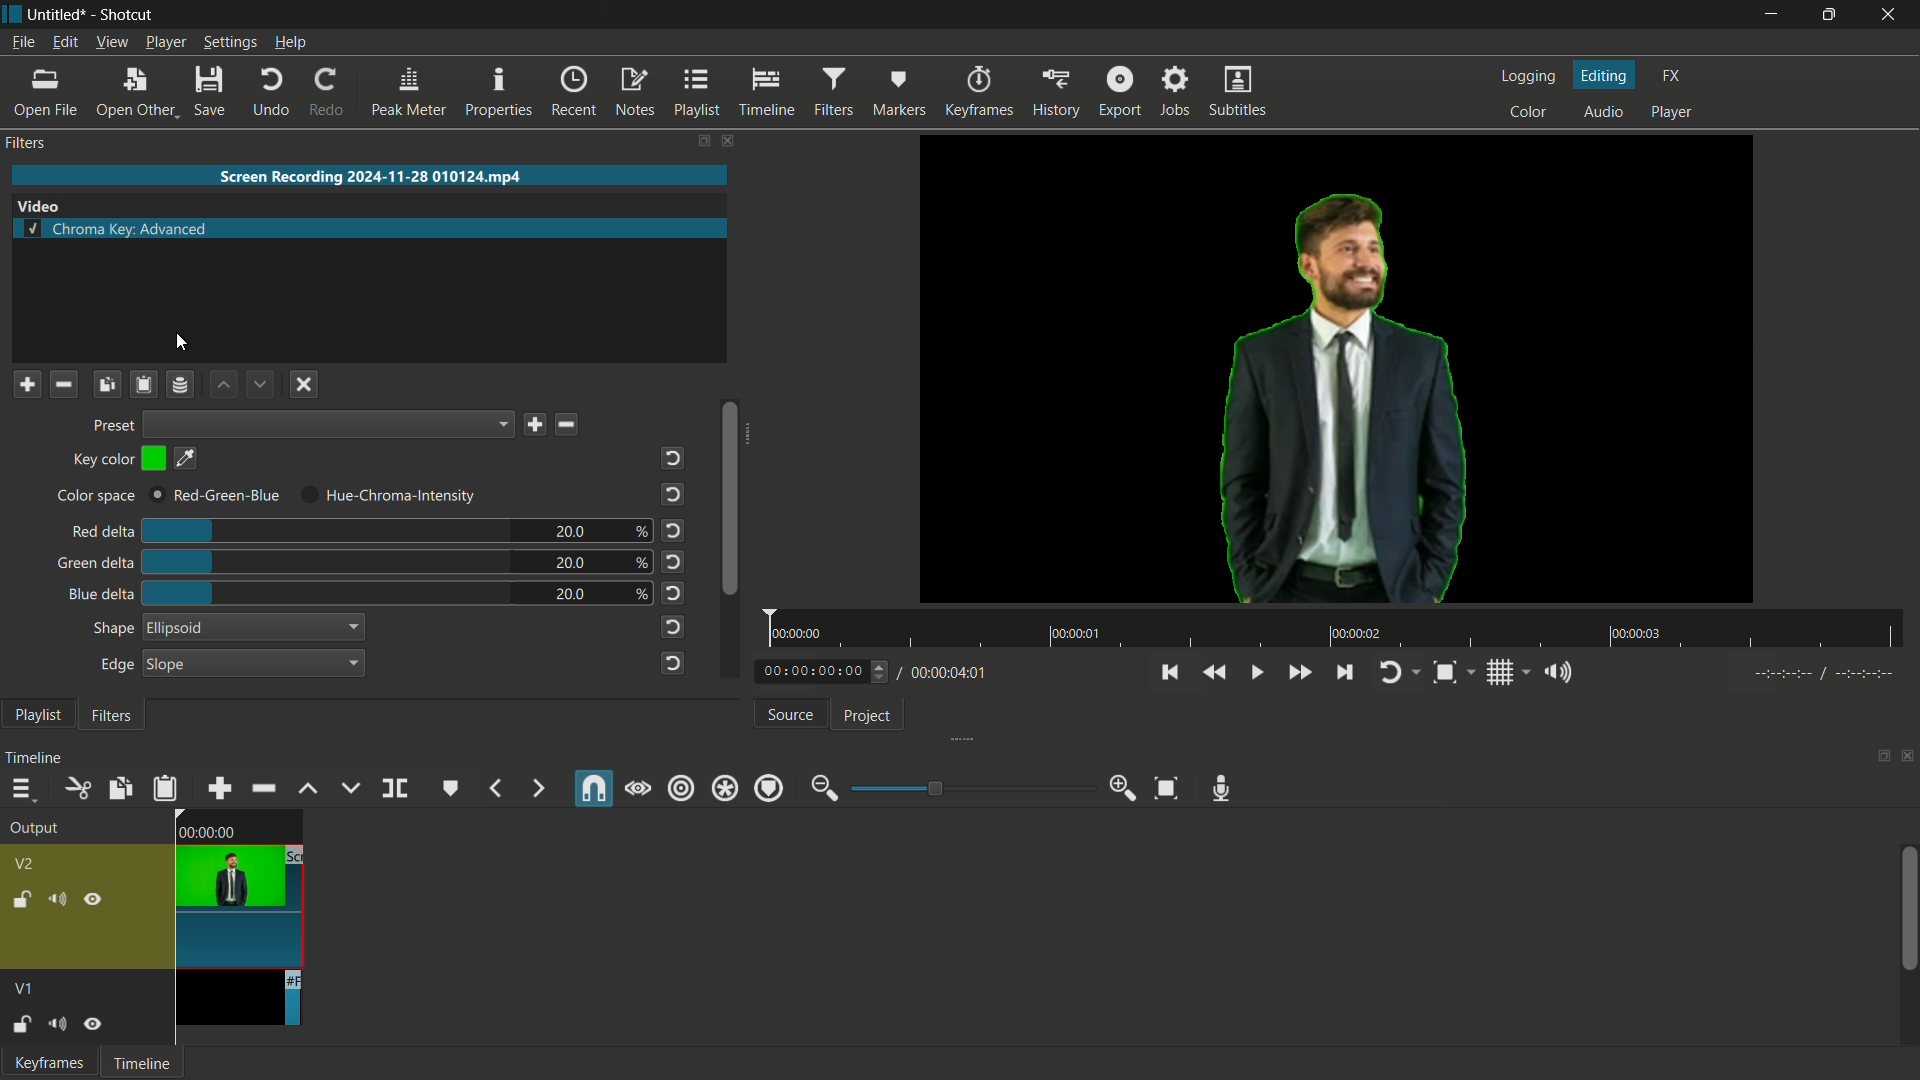  Describe the element at coordinates (1888, 11) in the screenshot. I see `Close` at that location.